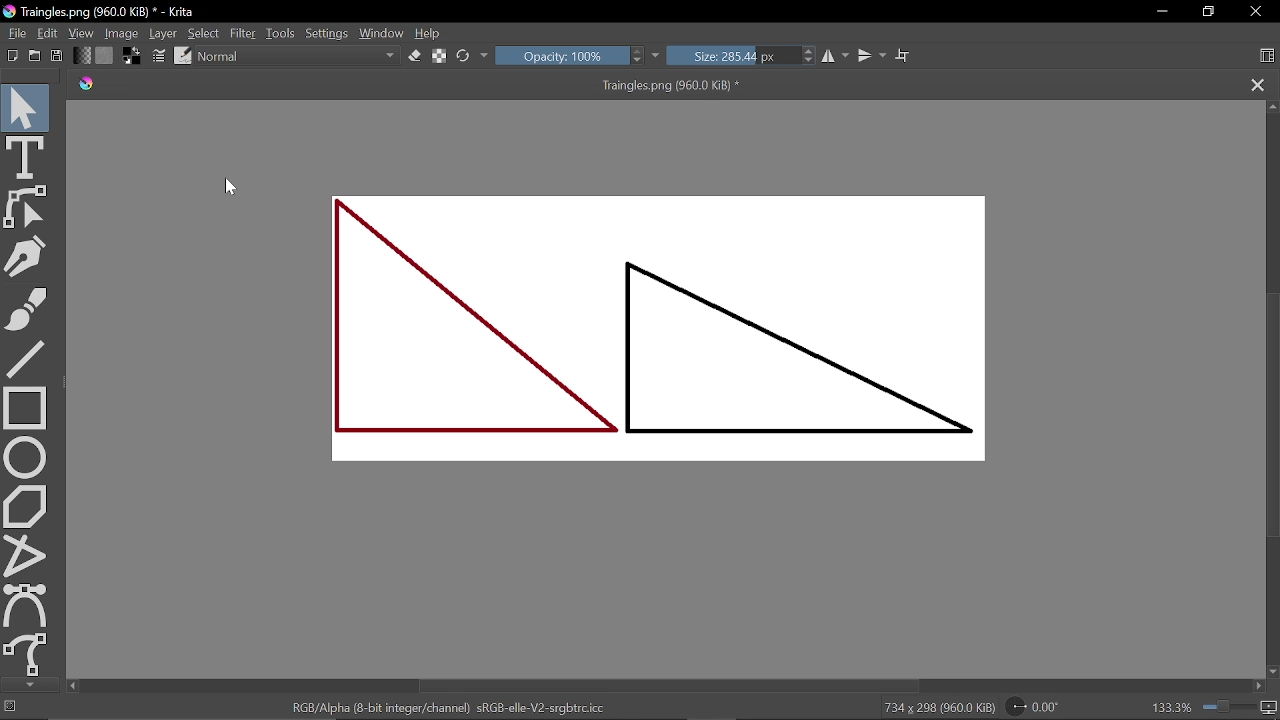 The width and height of the screenshot is (1280, 720). What do you see at coordinates (26, 605) in the screenshot?
I see `Bezier curve tool` at bounding box center [26, 605].